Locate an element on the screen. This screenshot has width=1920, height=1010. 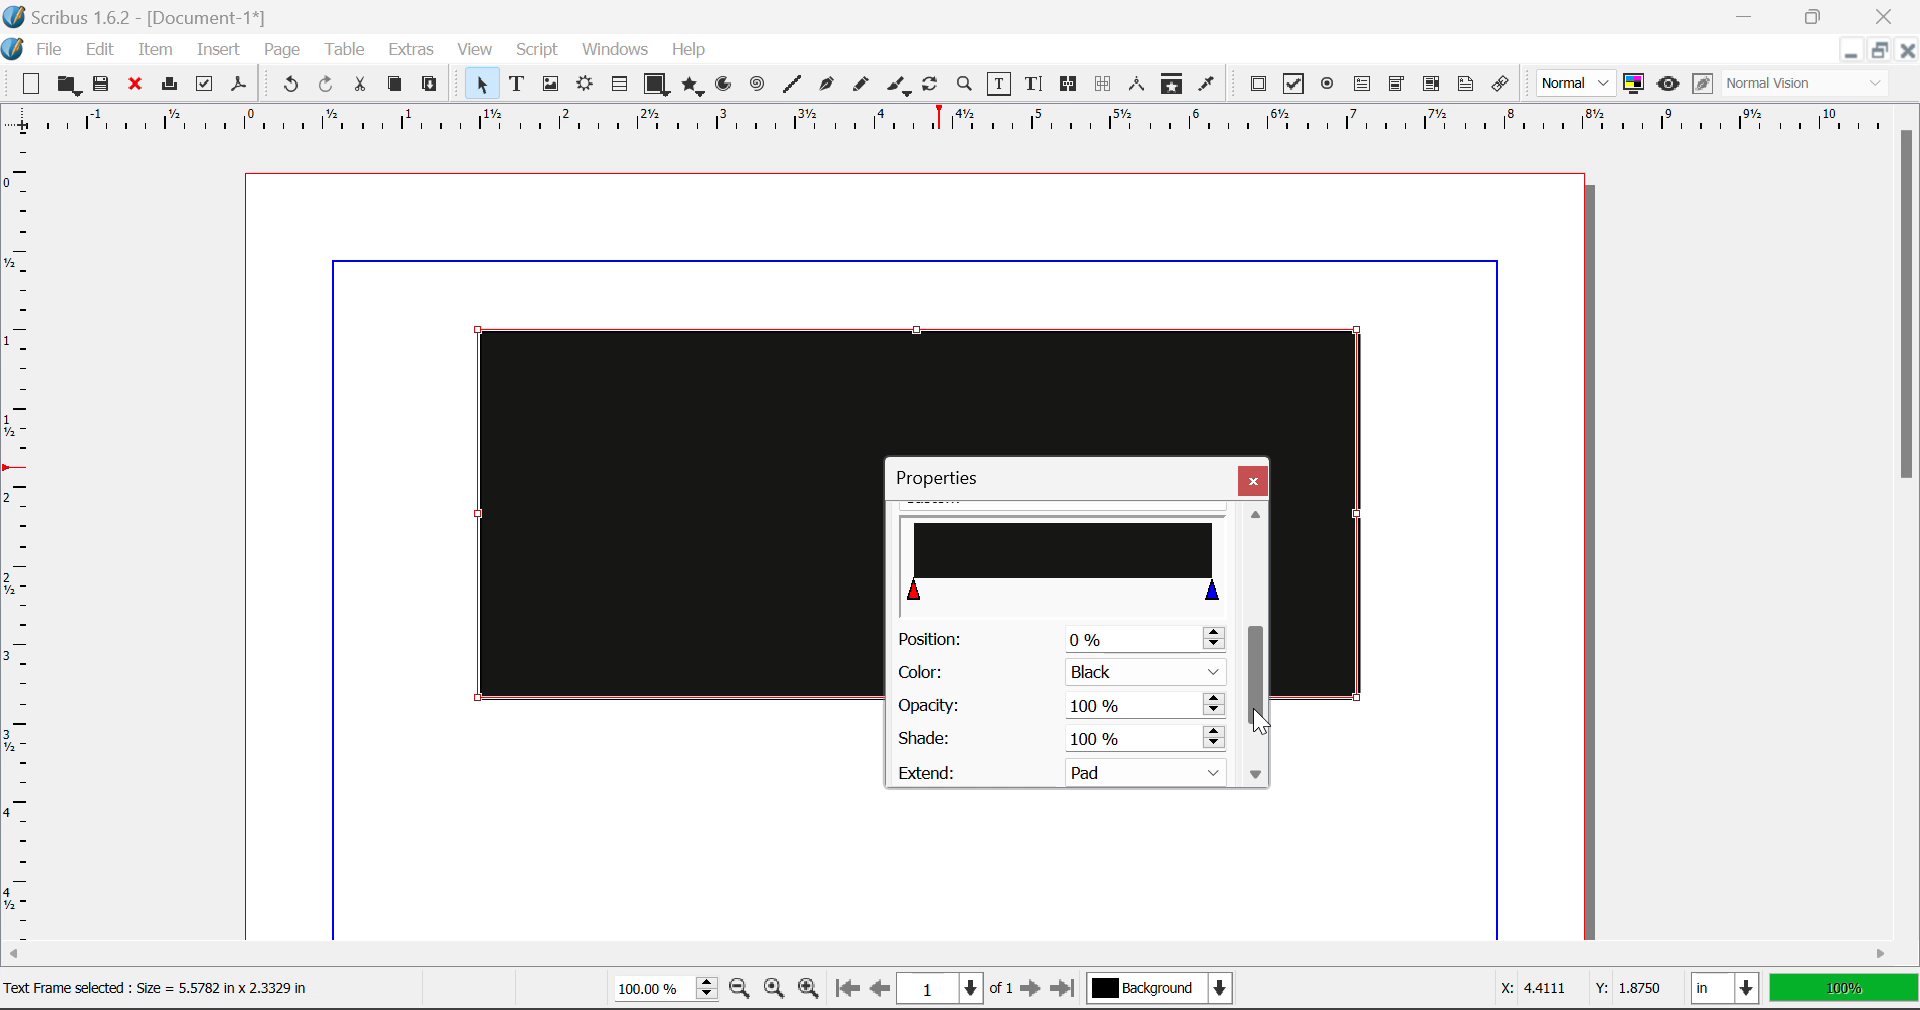
PDF Push Button is located at coordinates (1258, 83).